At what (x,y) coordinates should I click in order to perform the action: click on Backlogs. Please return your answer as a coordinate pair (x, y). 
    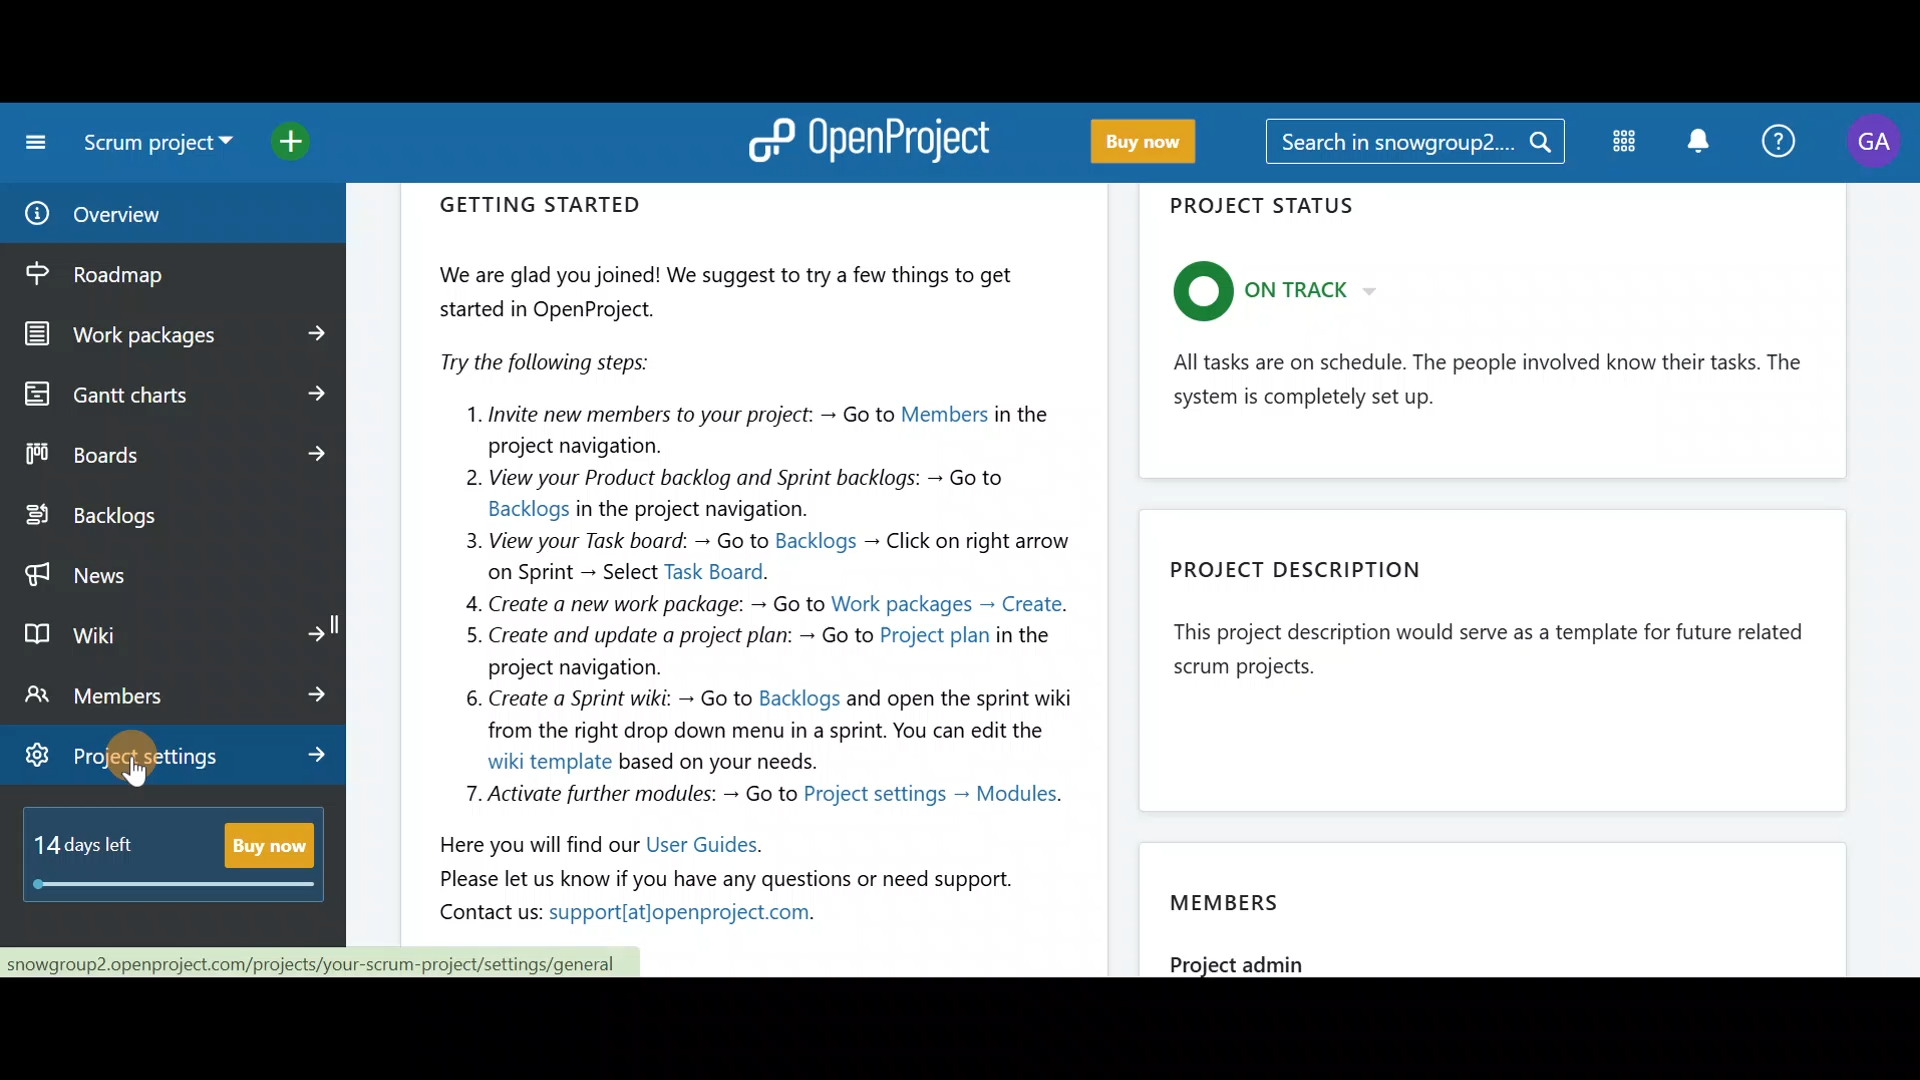
    Looking at the image, I should click on (156, 517).